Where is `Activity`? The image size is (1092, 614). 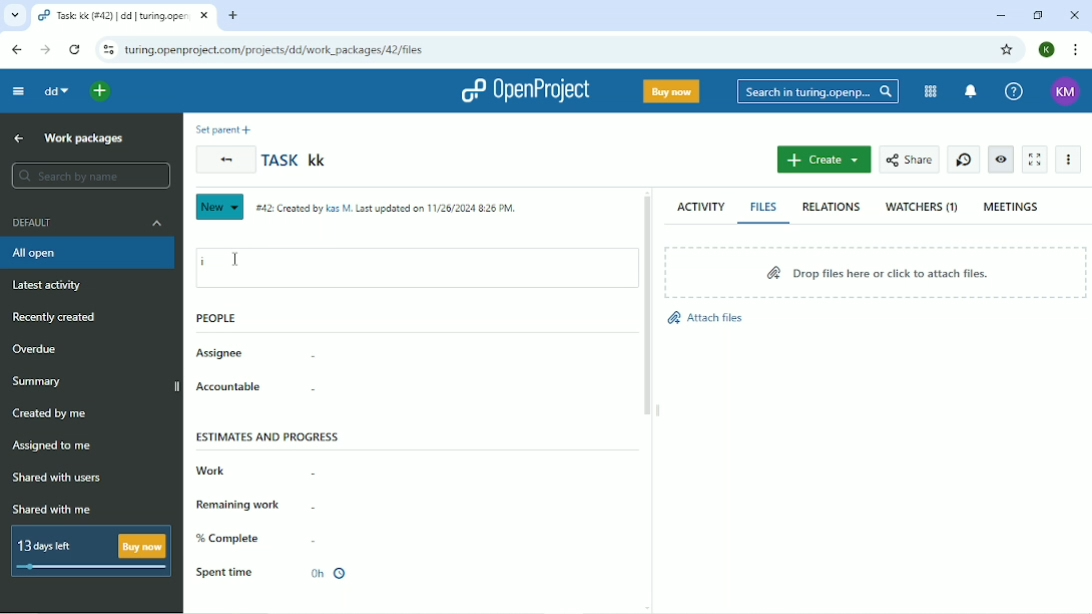
Activity is located at coordinates (702, 208).